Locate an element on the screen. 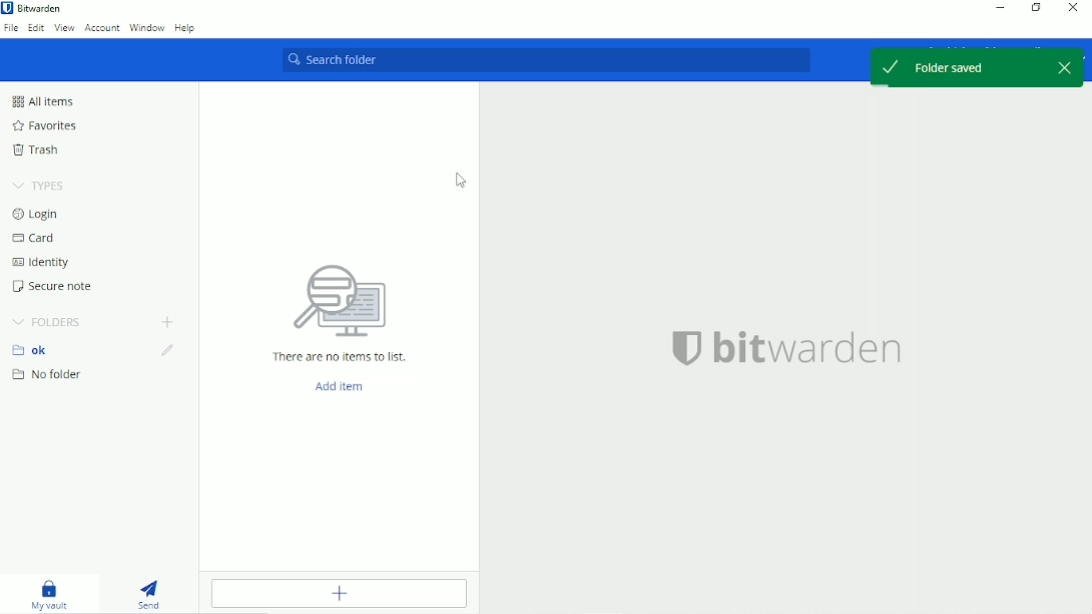  Window is located at coordinates (147, 28).